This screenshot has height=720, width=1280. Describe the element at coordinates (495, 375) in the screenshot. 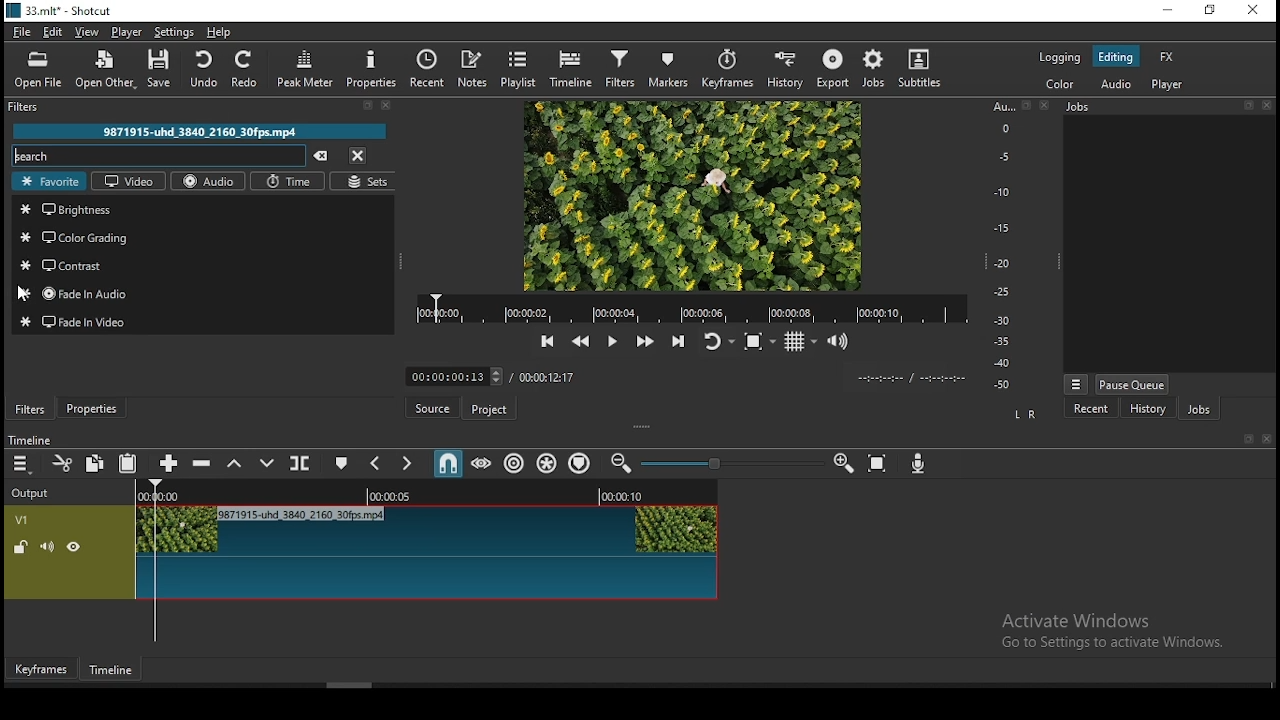

I see `increase decrease` at that location.